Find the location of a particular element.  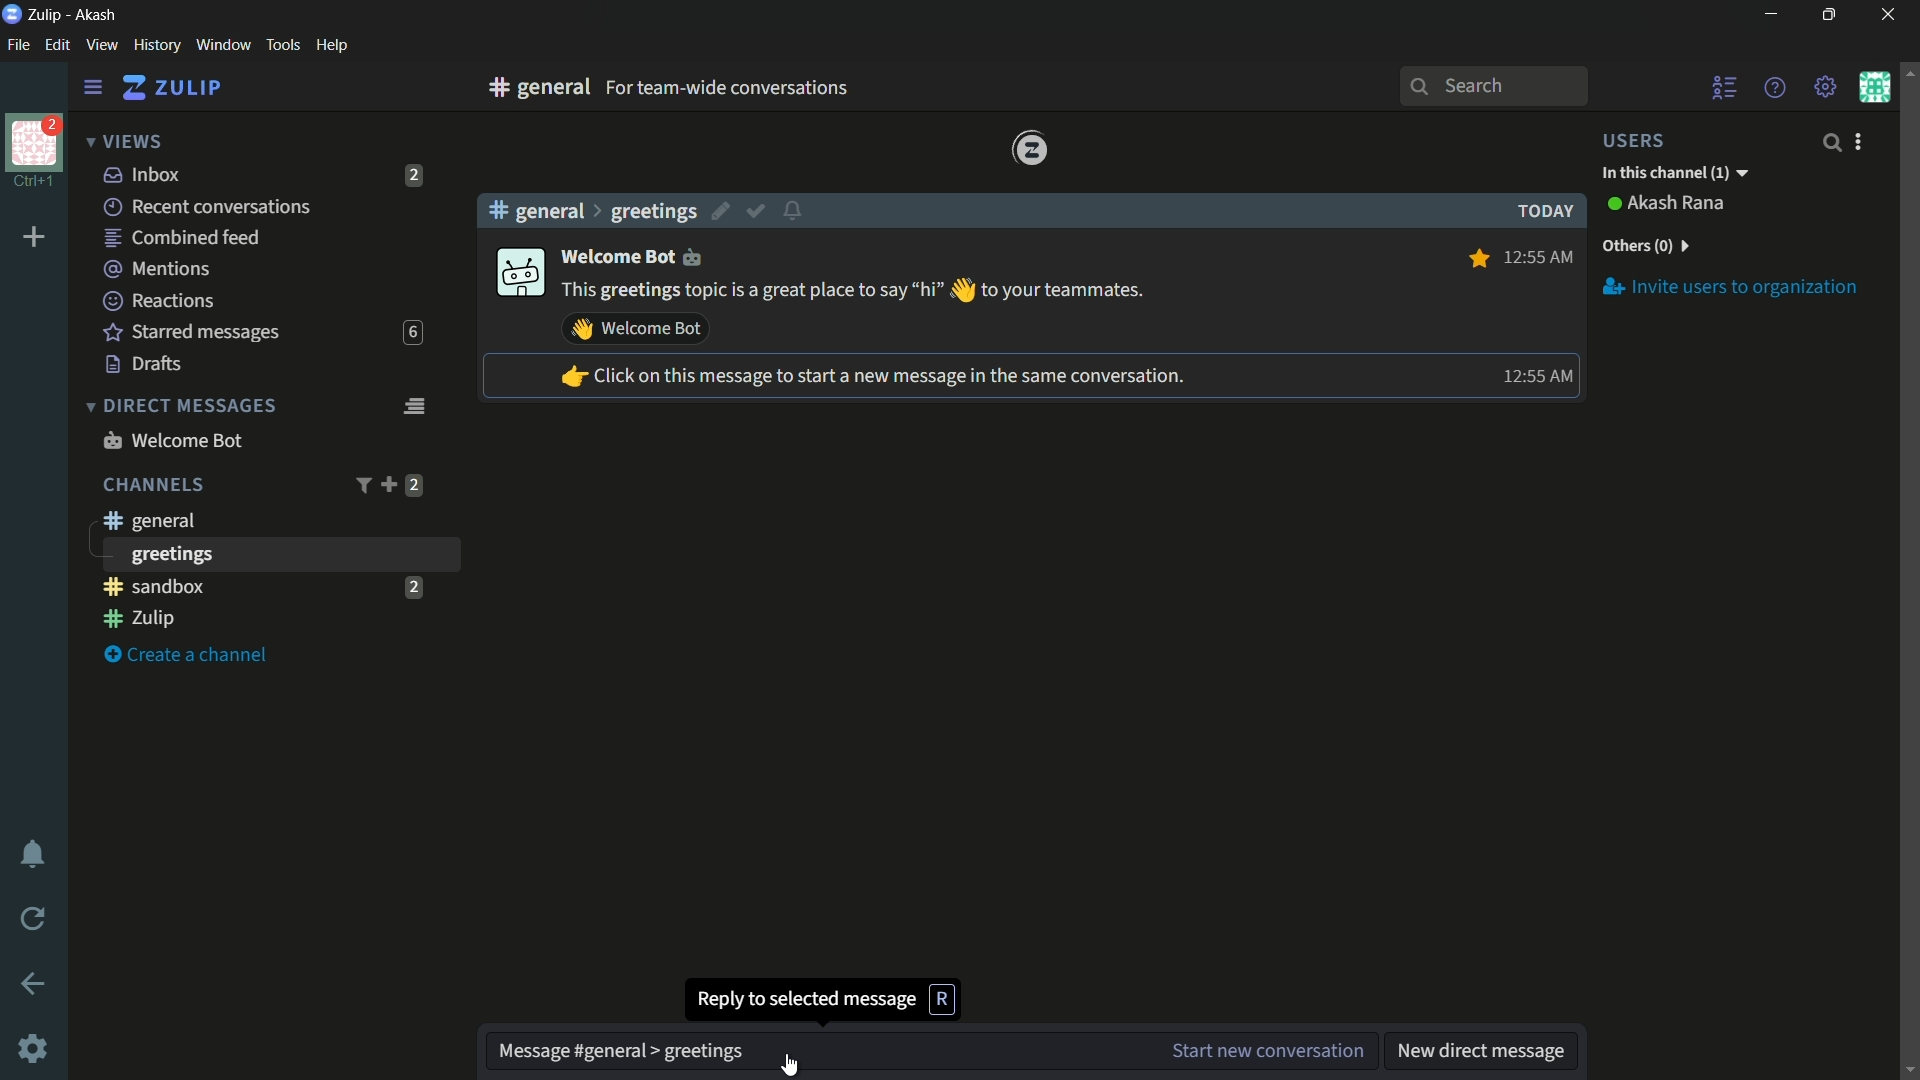

help menu is located at coordinates (331, 46).